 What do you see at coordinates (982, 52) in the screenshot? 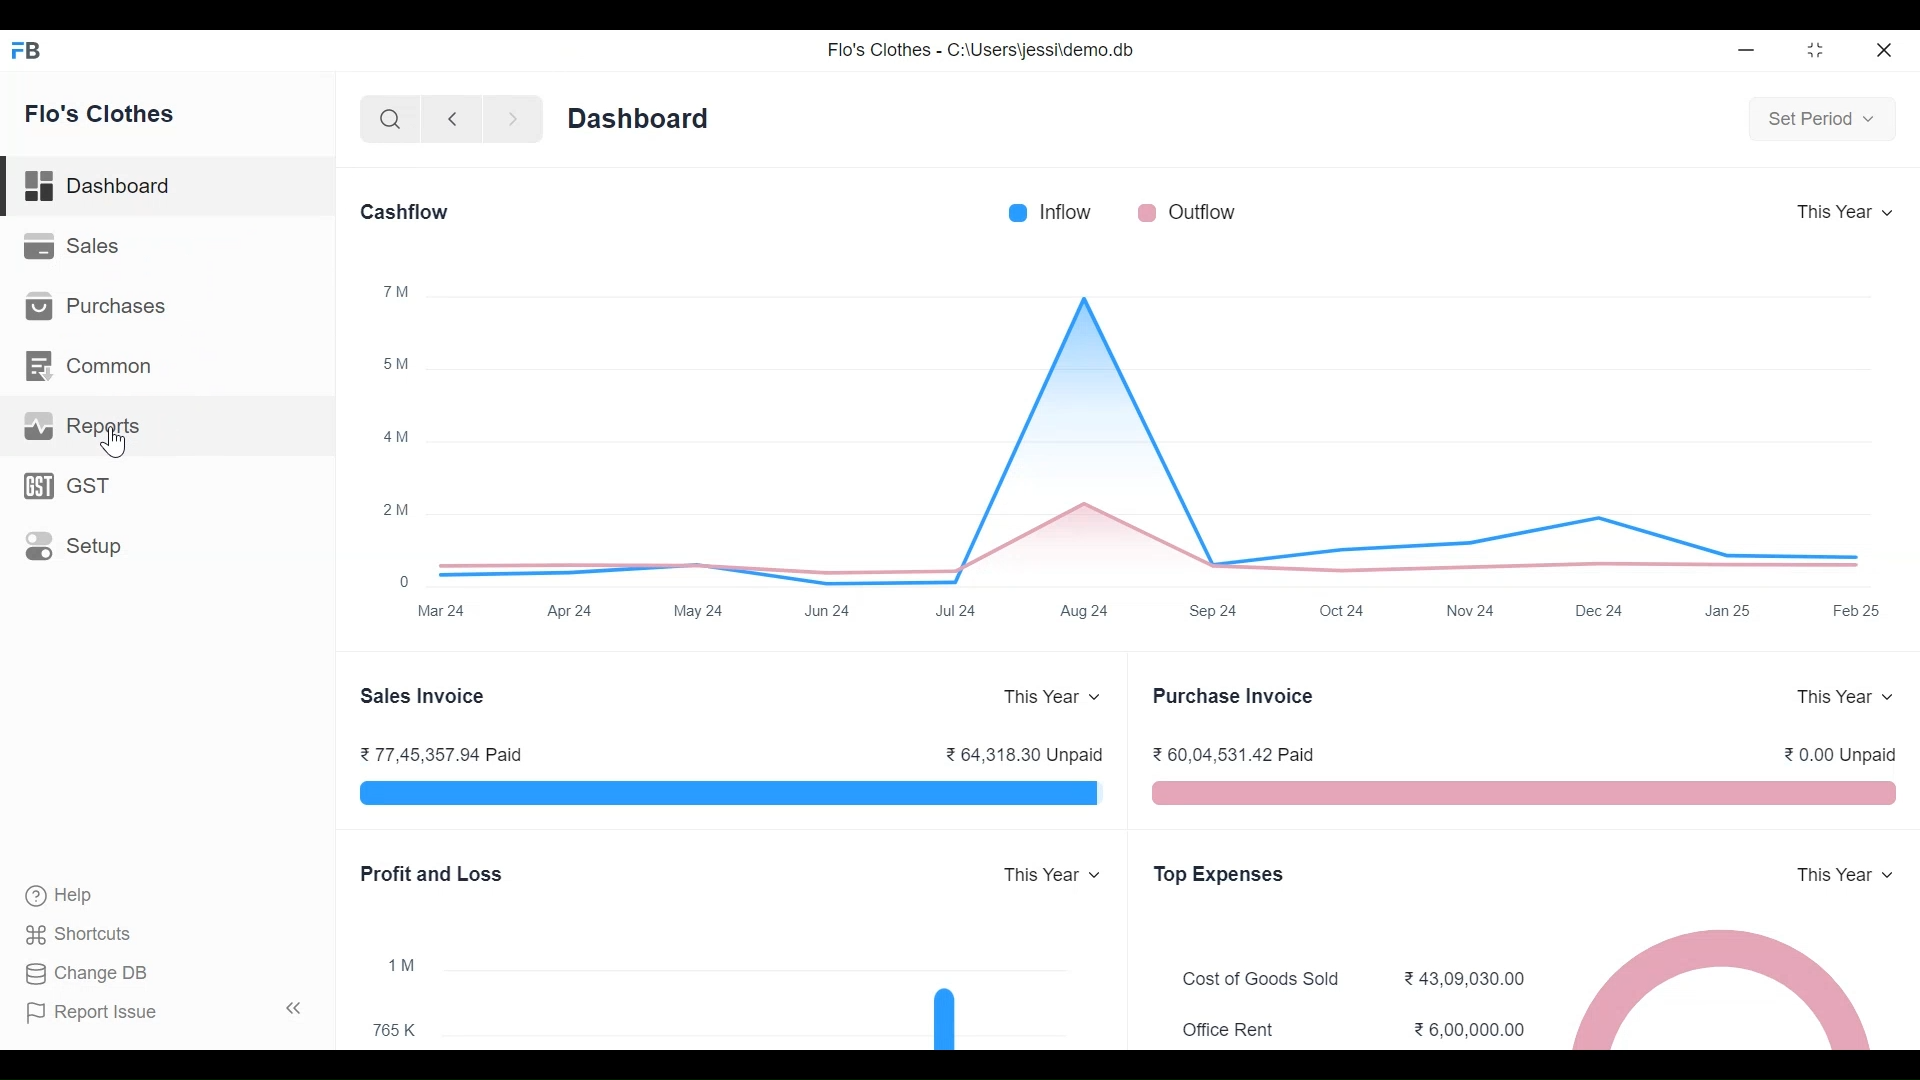
I see `Flo's Clothes - C:\Users\jessi\demo.db` at bounding box center [982, 52].